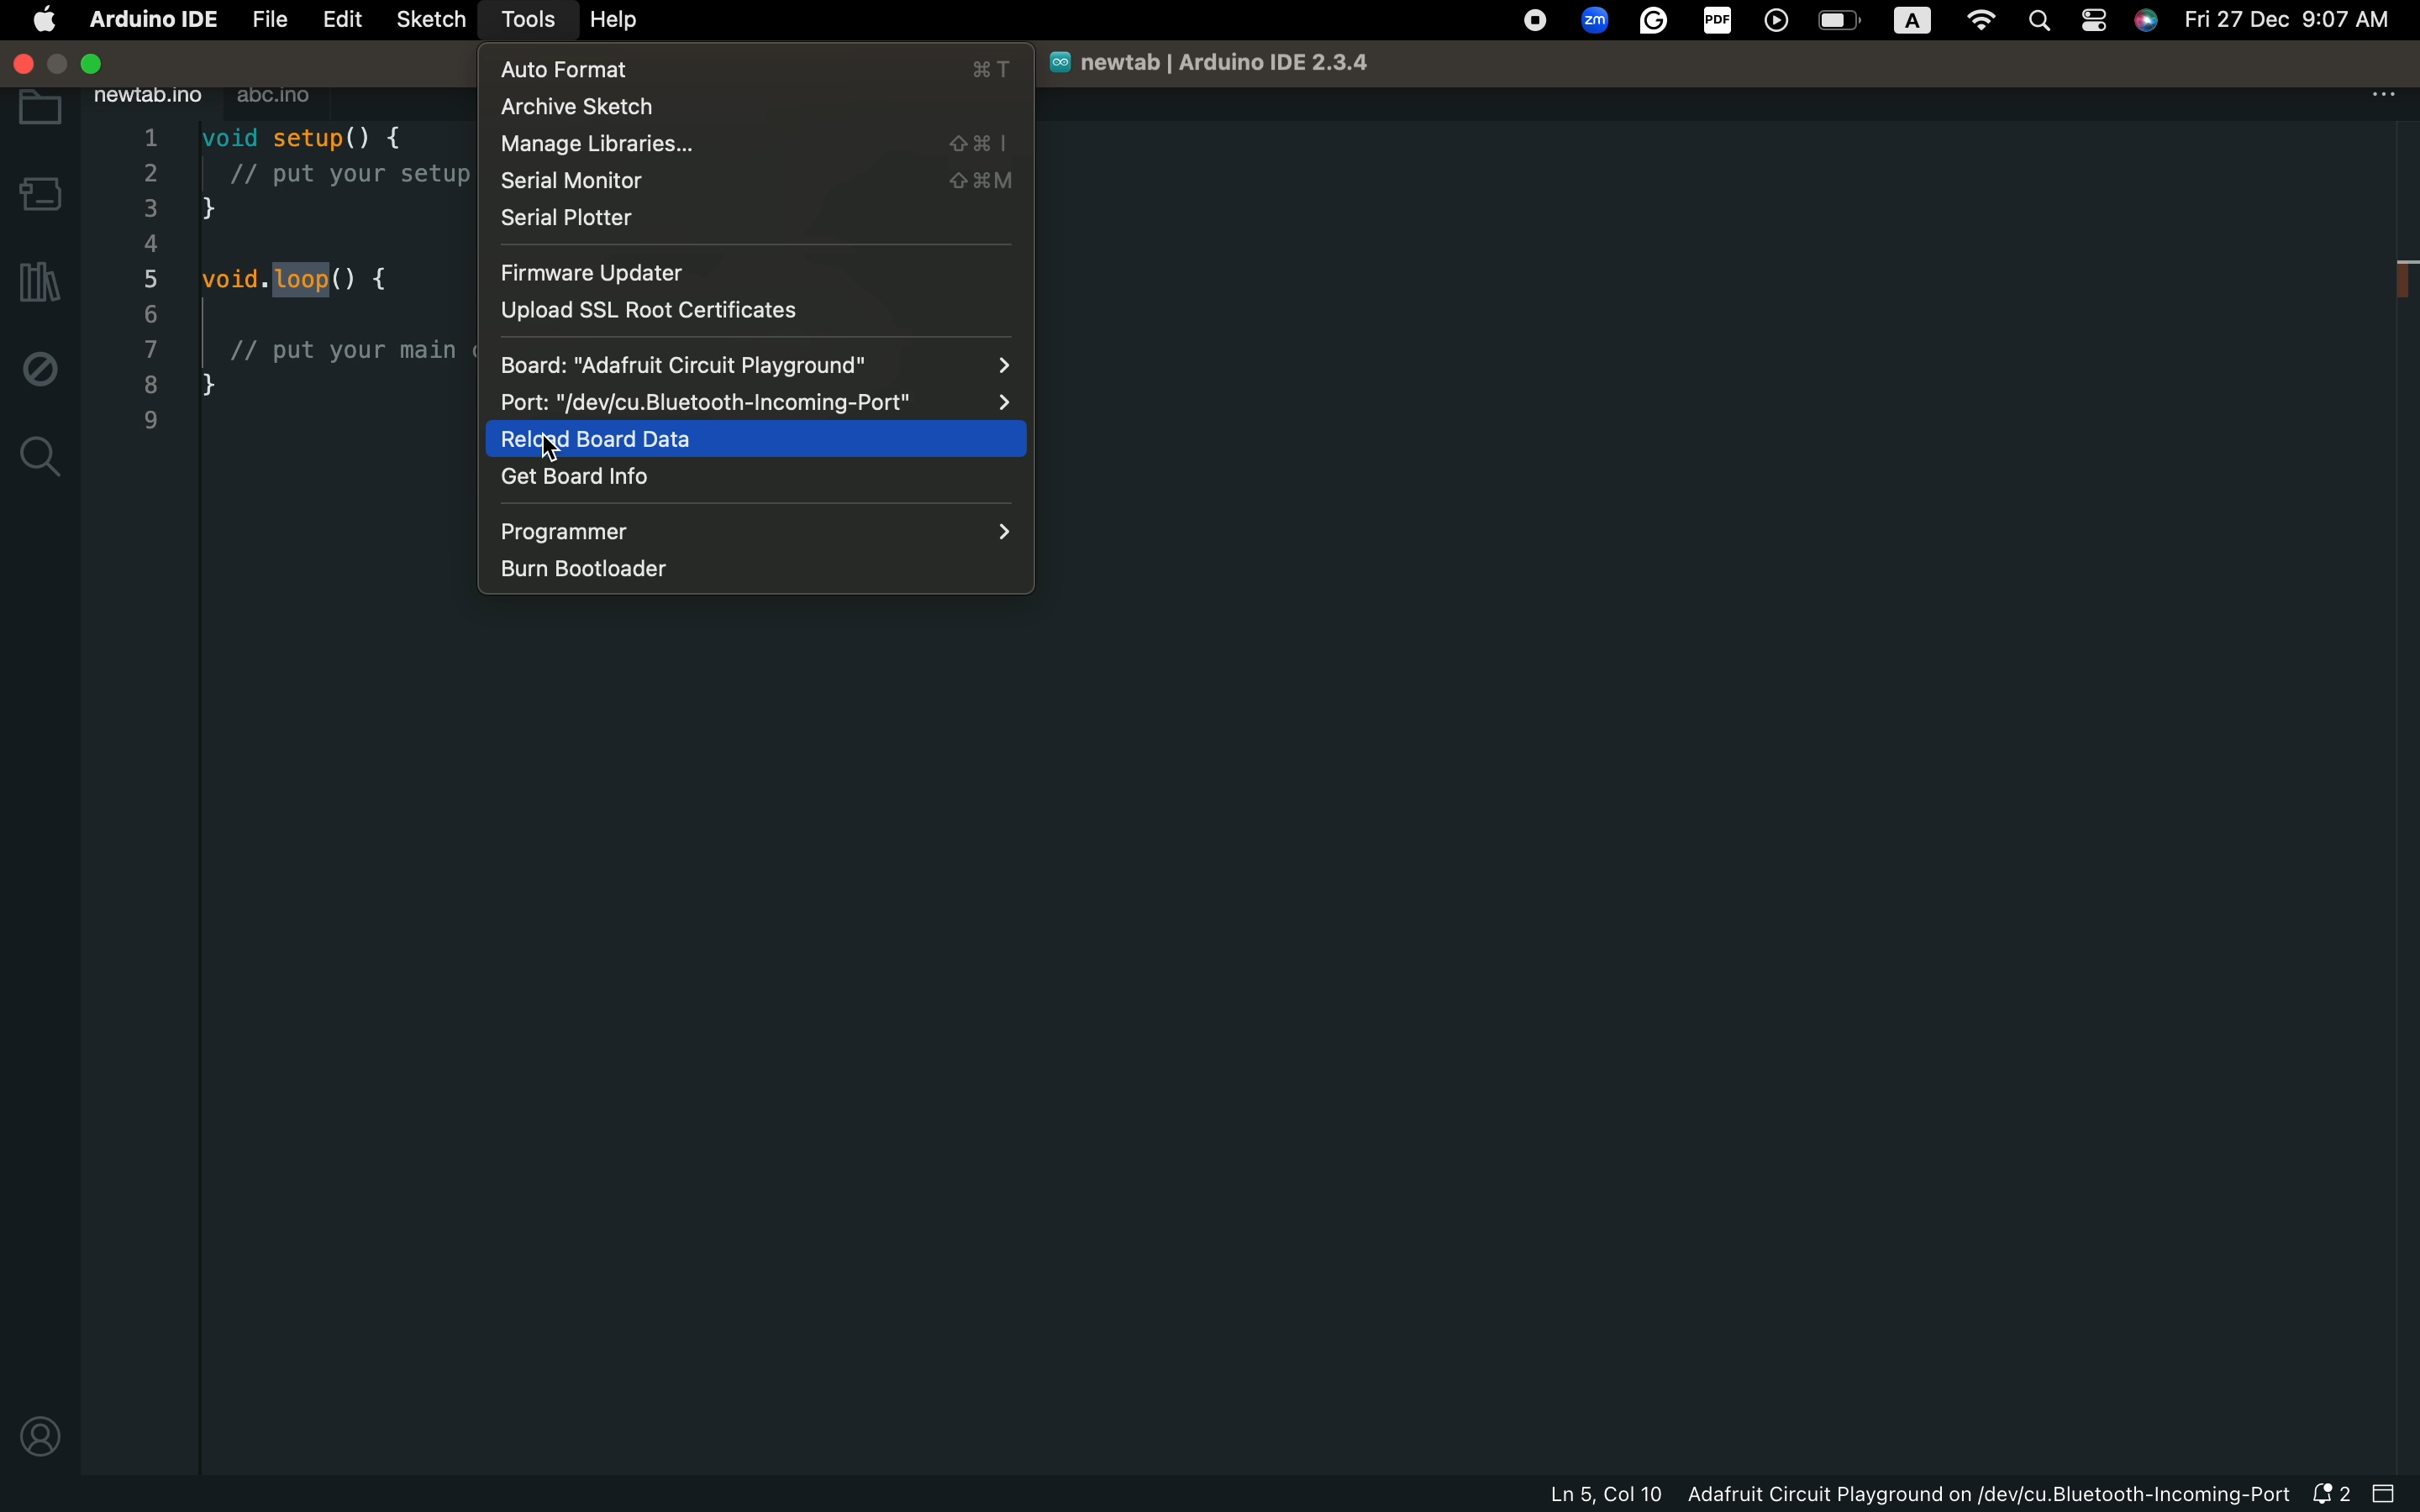 The height and width of the screenshot is (1512, 2420). I want to click on Port: "/dev/cu.Bluetooth-incoming-Port", so click(752, 406).